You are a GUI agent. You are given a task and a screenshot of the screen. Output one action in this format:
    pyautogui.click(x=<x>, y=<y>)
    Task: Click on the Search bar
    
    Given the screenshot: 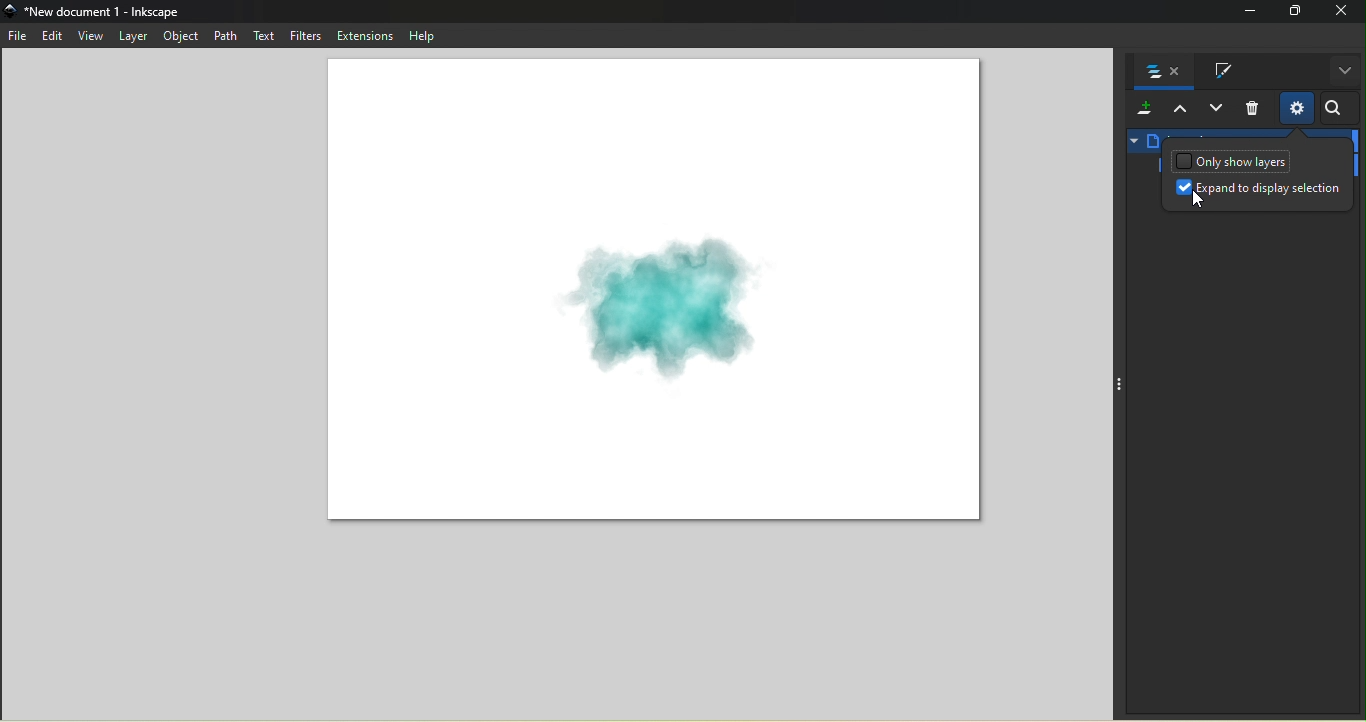 What is the action you would take?
    pyautogui.click(x=1337, y=109)
    